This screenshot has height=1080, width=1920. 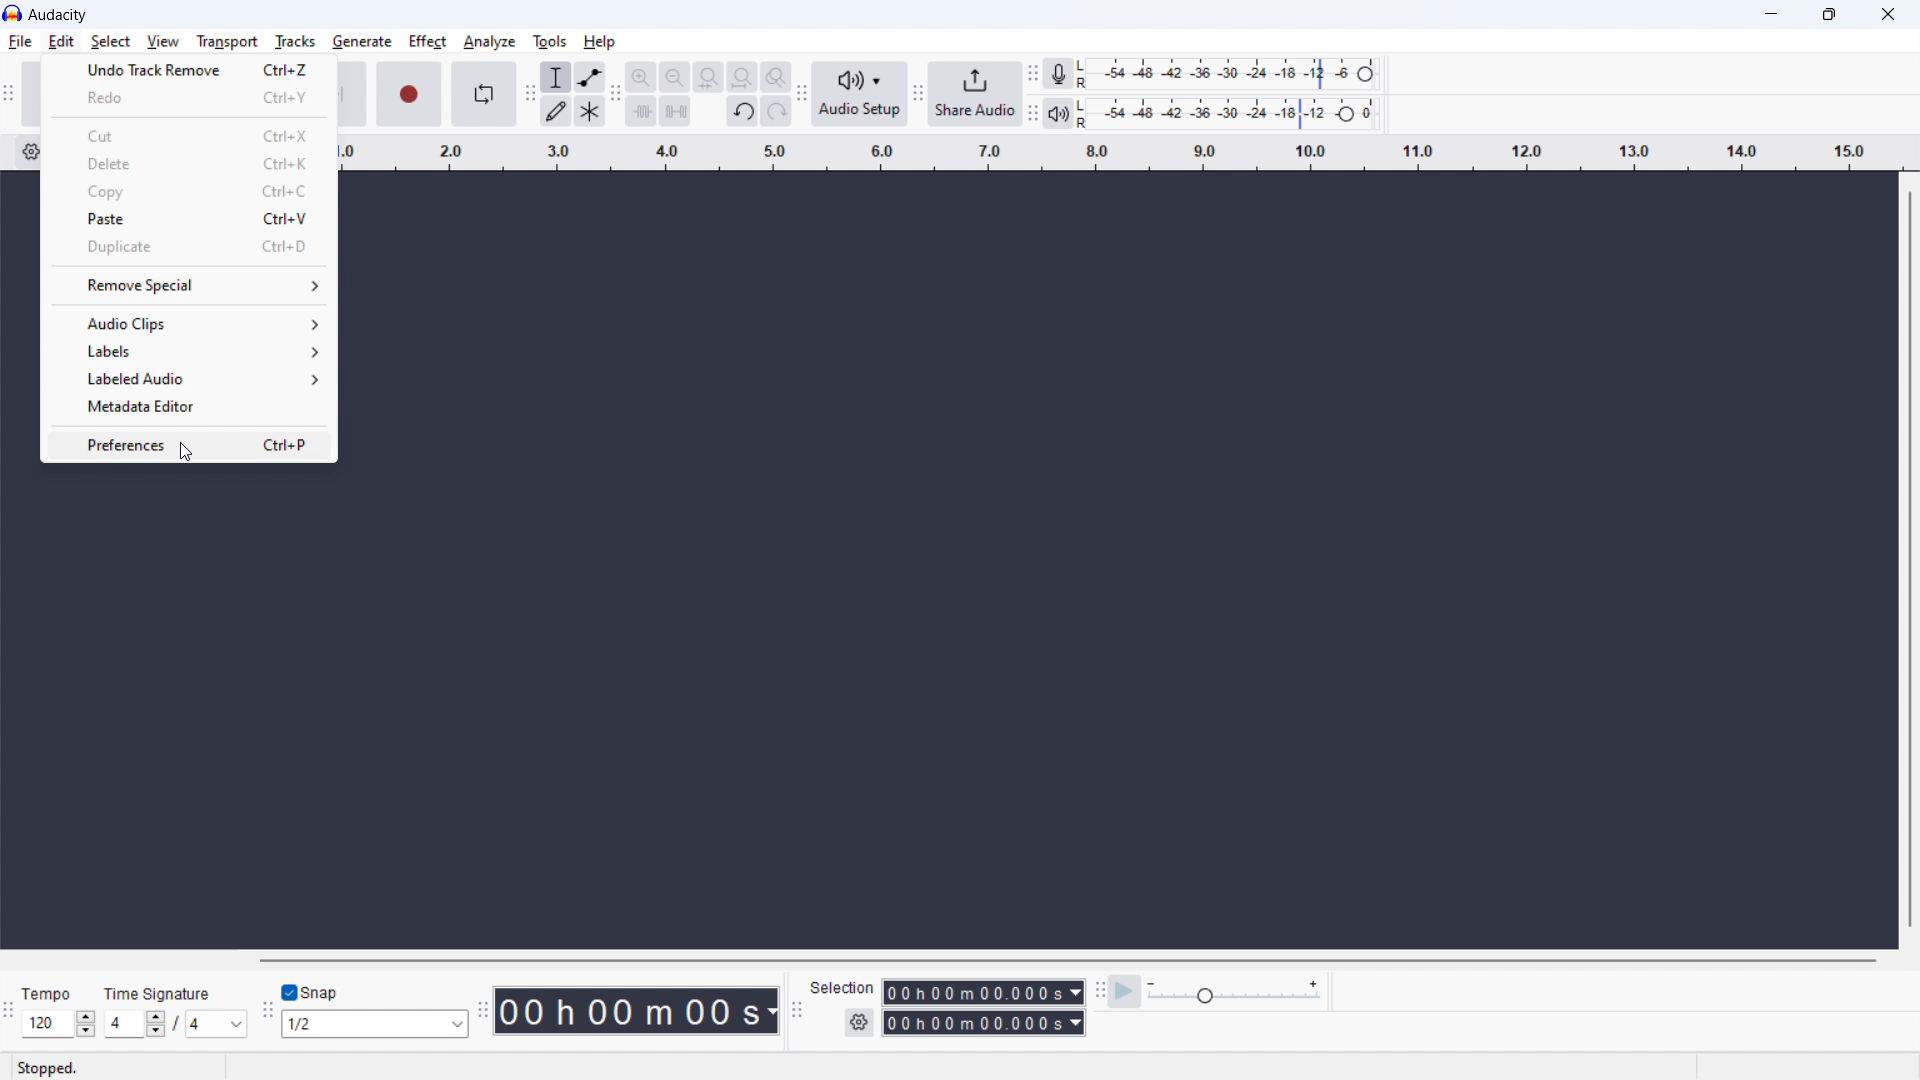 I want to click on playback meter, so click(x=1060, y=112).